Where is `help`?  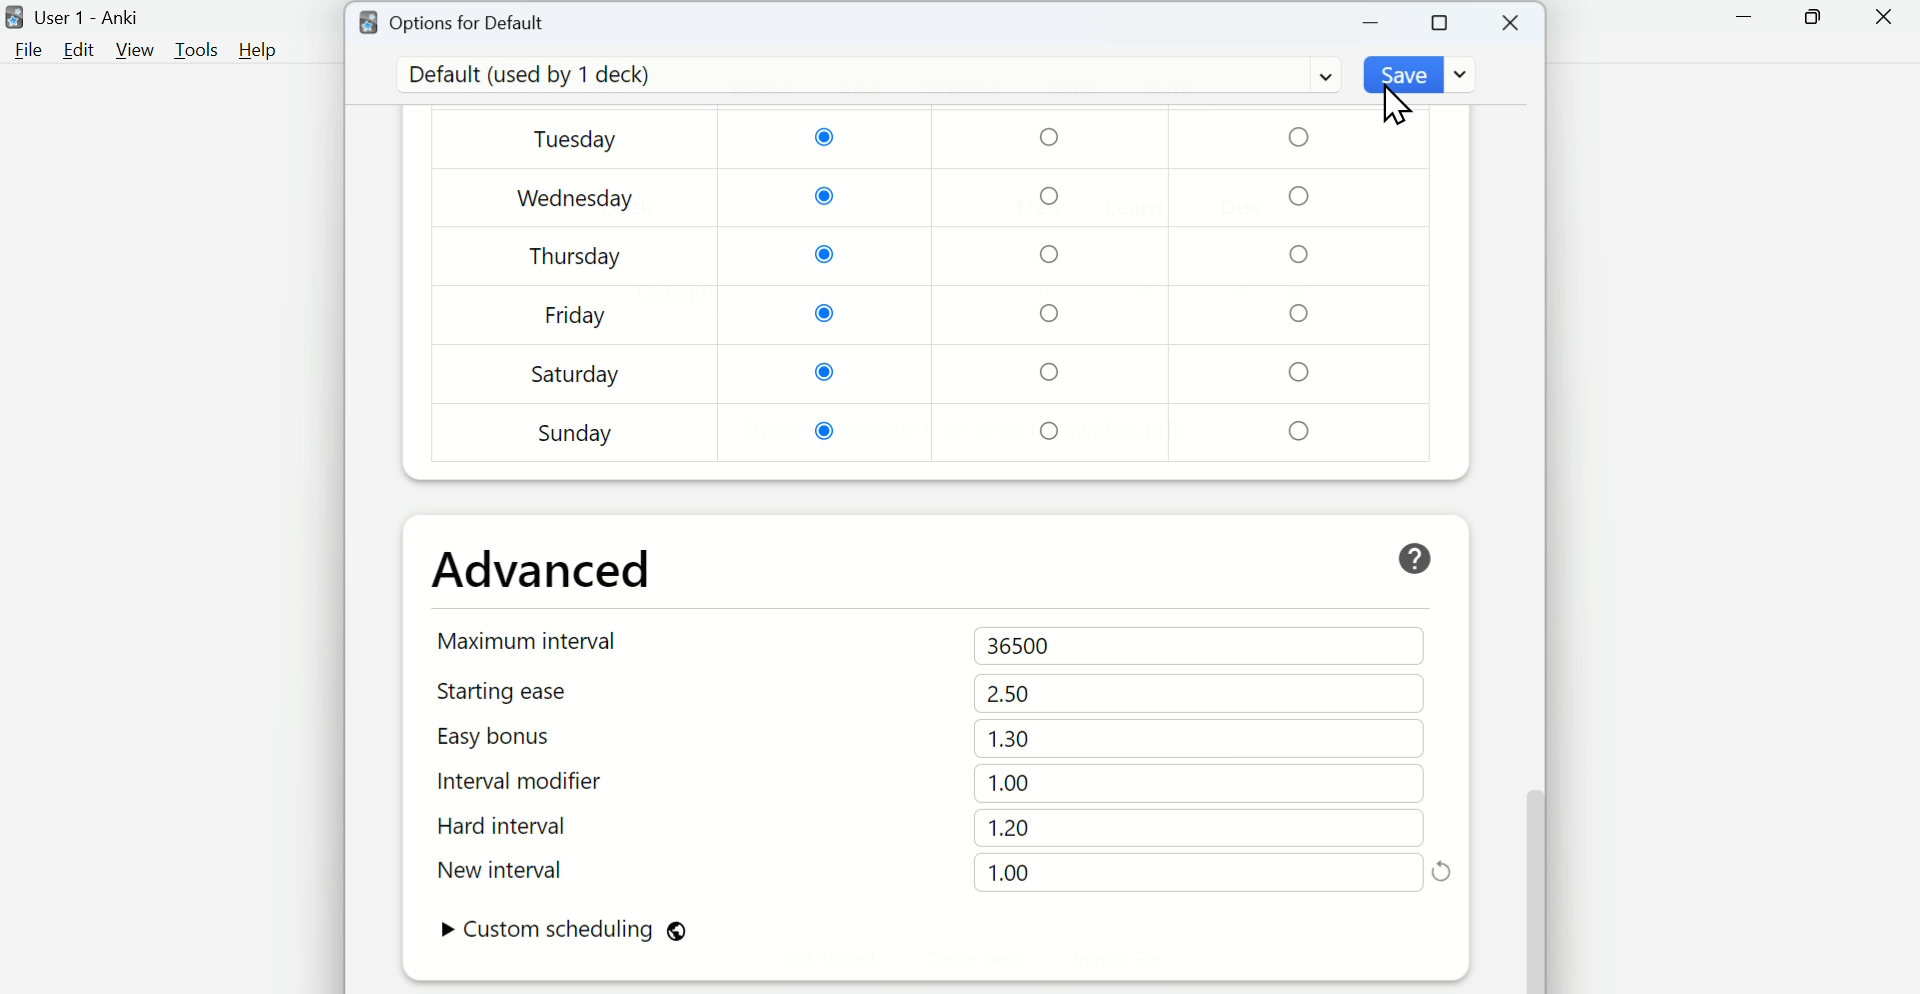
help is located at coordinates (1415, 559).